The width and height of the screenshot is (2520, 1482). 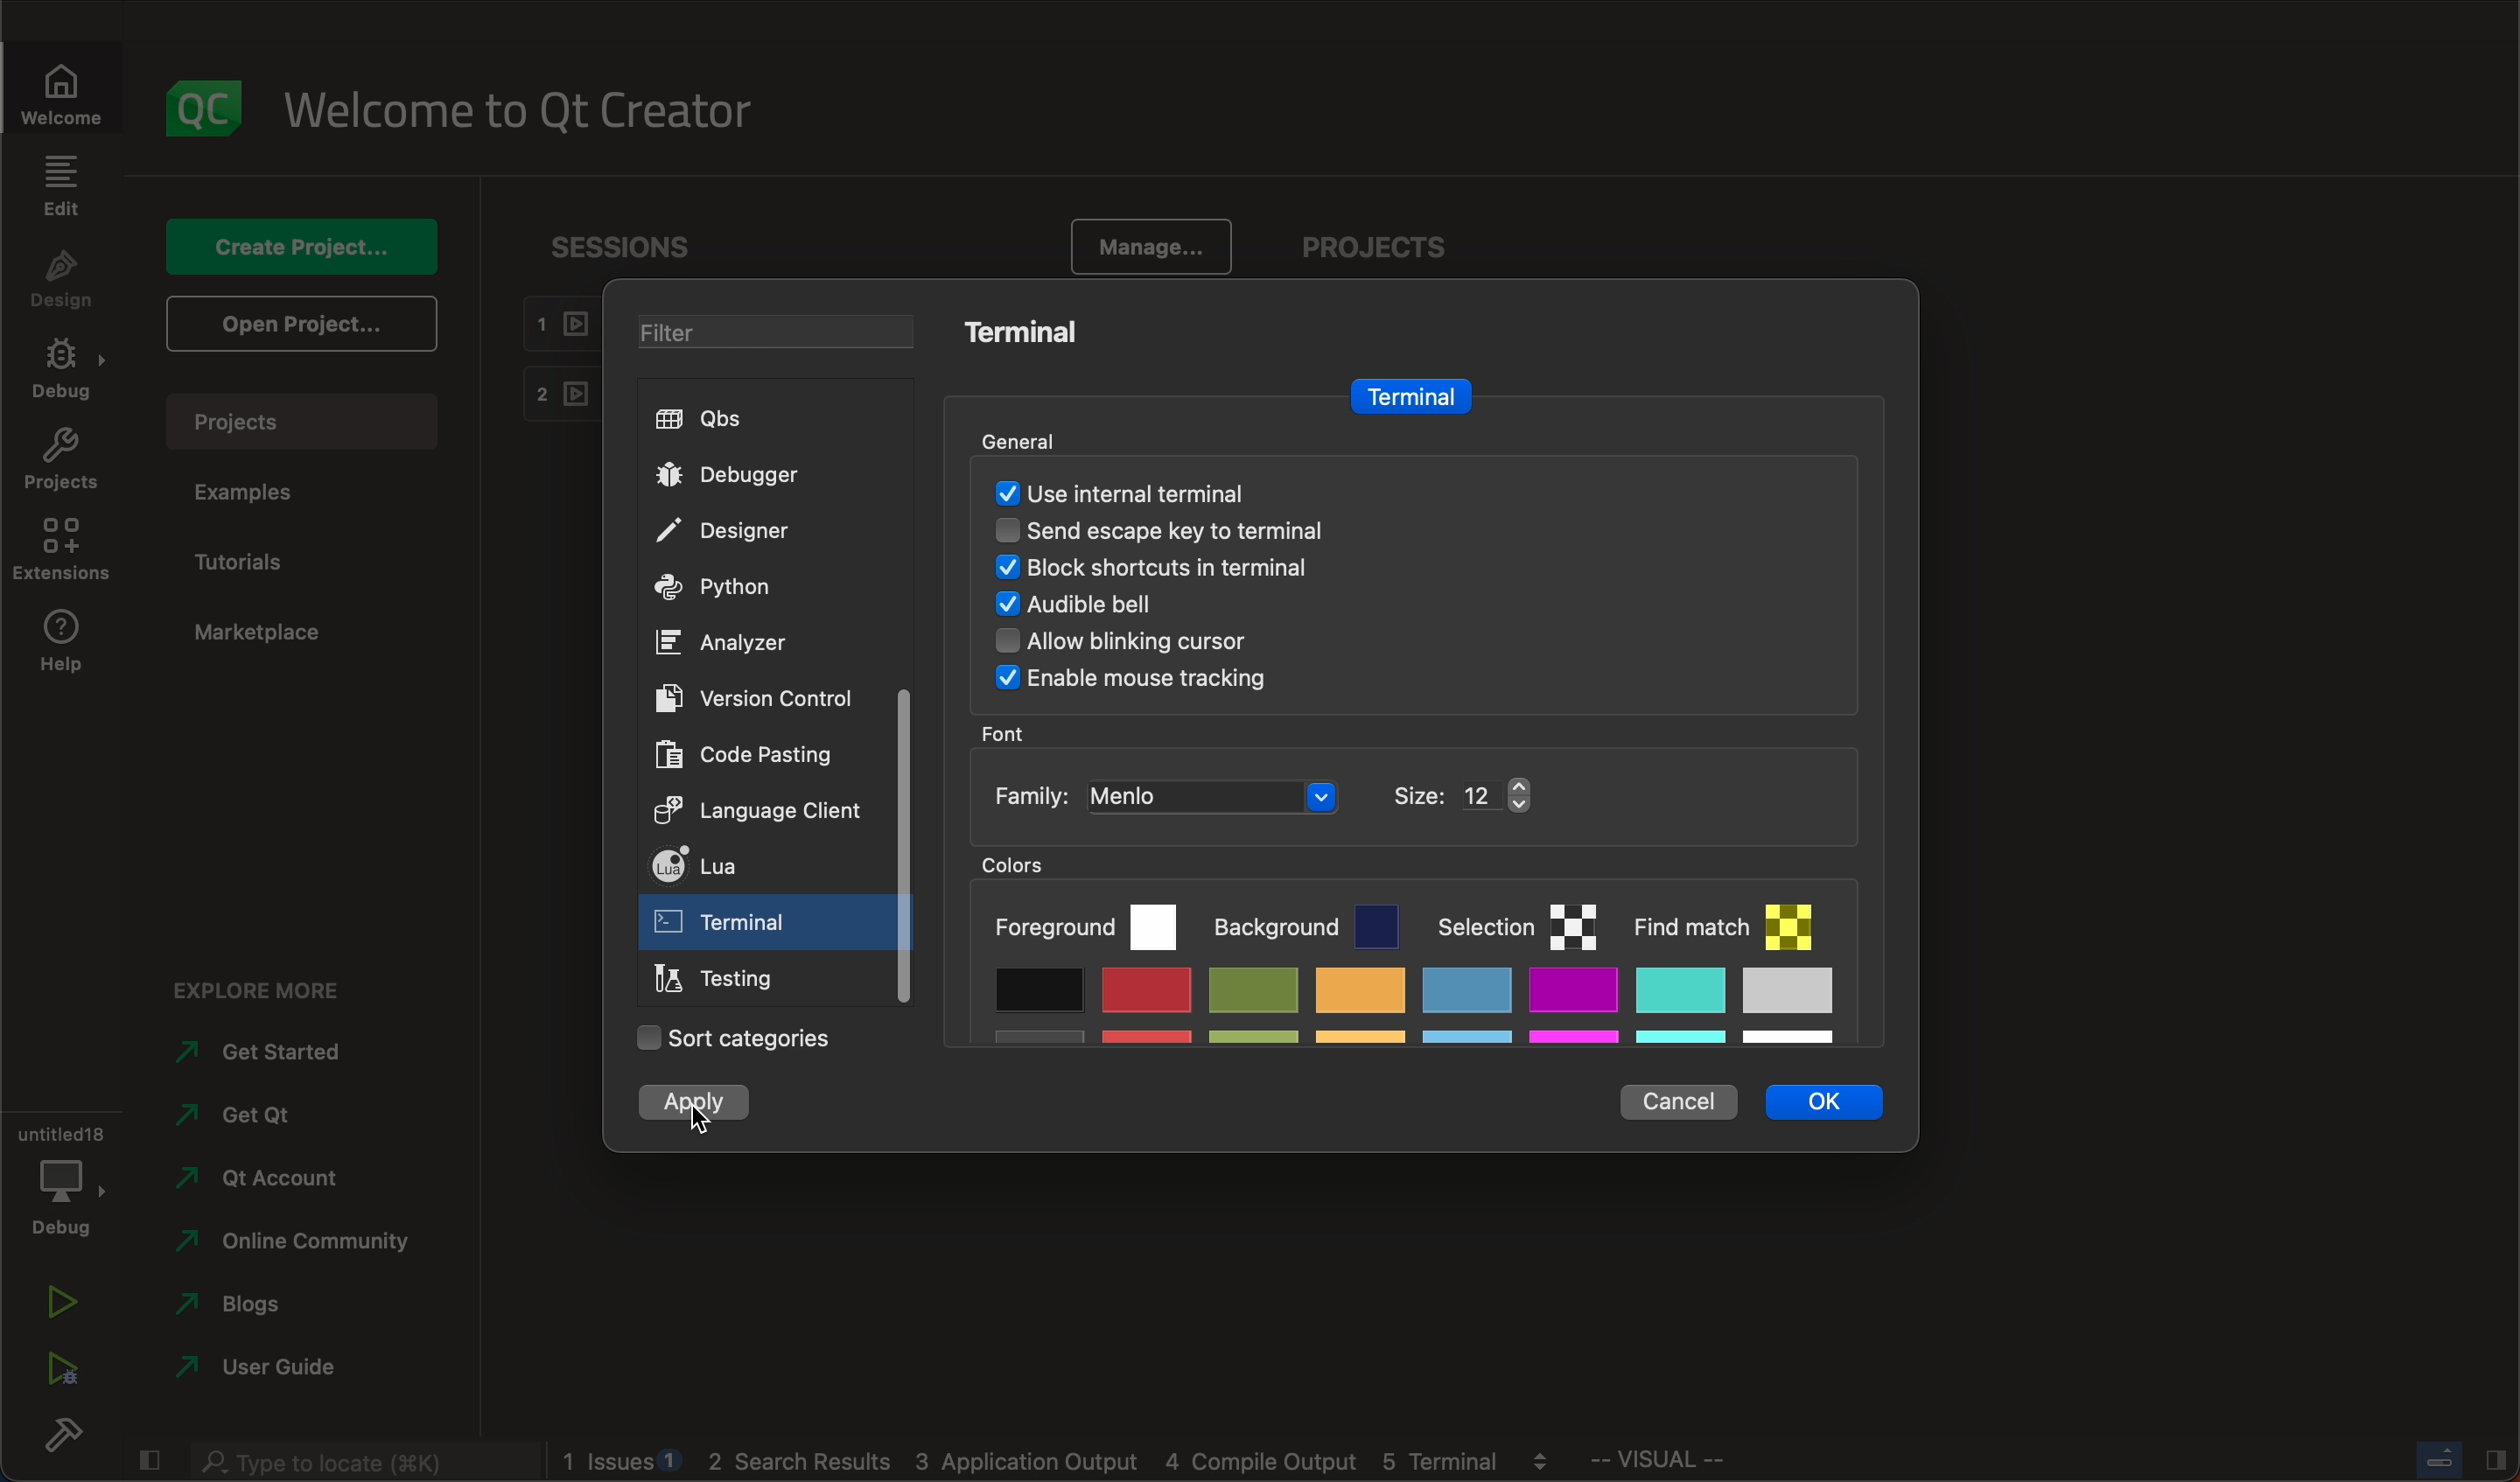 What do you see at coordinates (297, 324) in the screenshot?
I see `open ` at bounding box center [297, 324].